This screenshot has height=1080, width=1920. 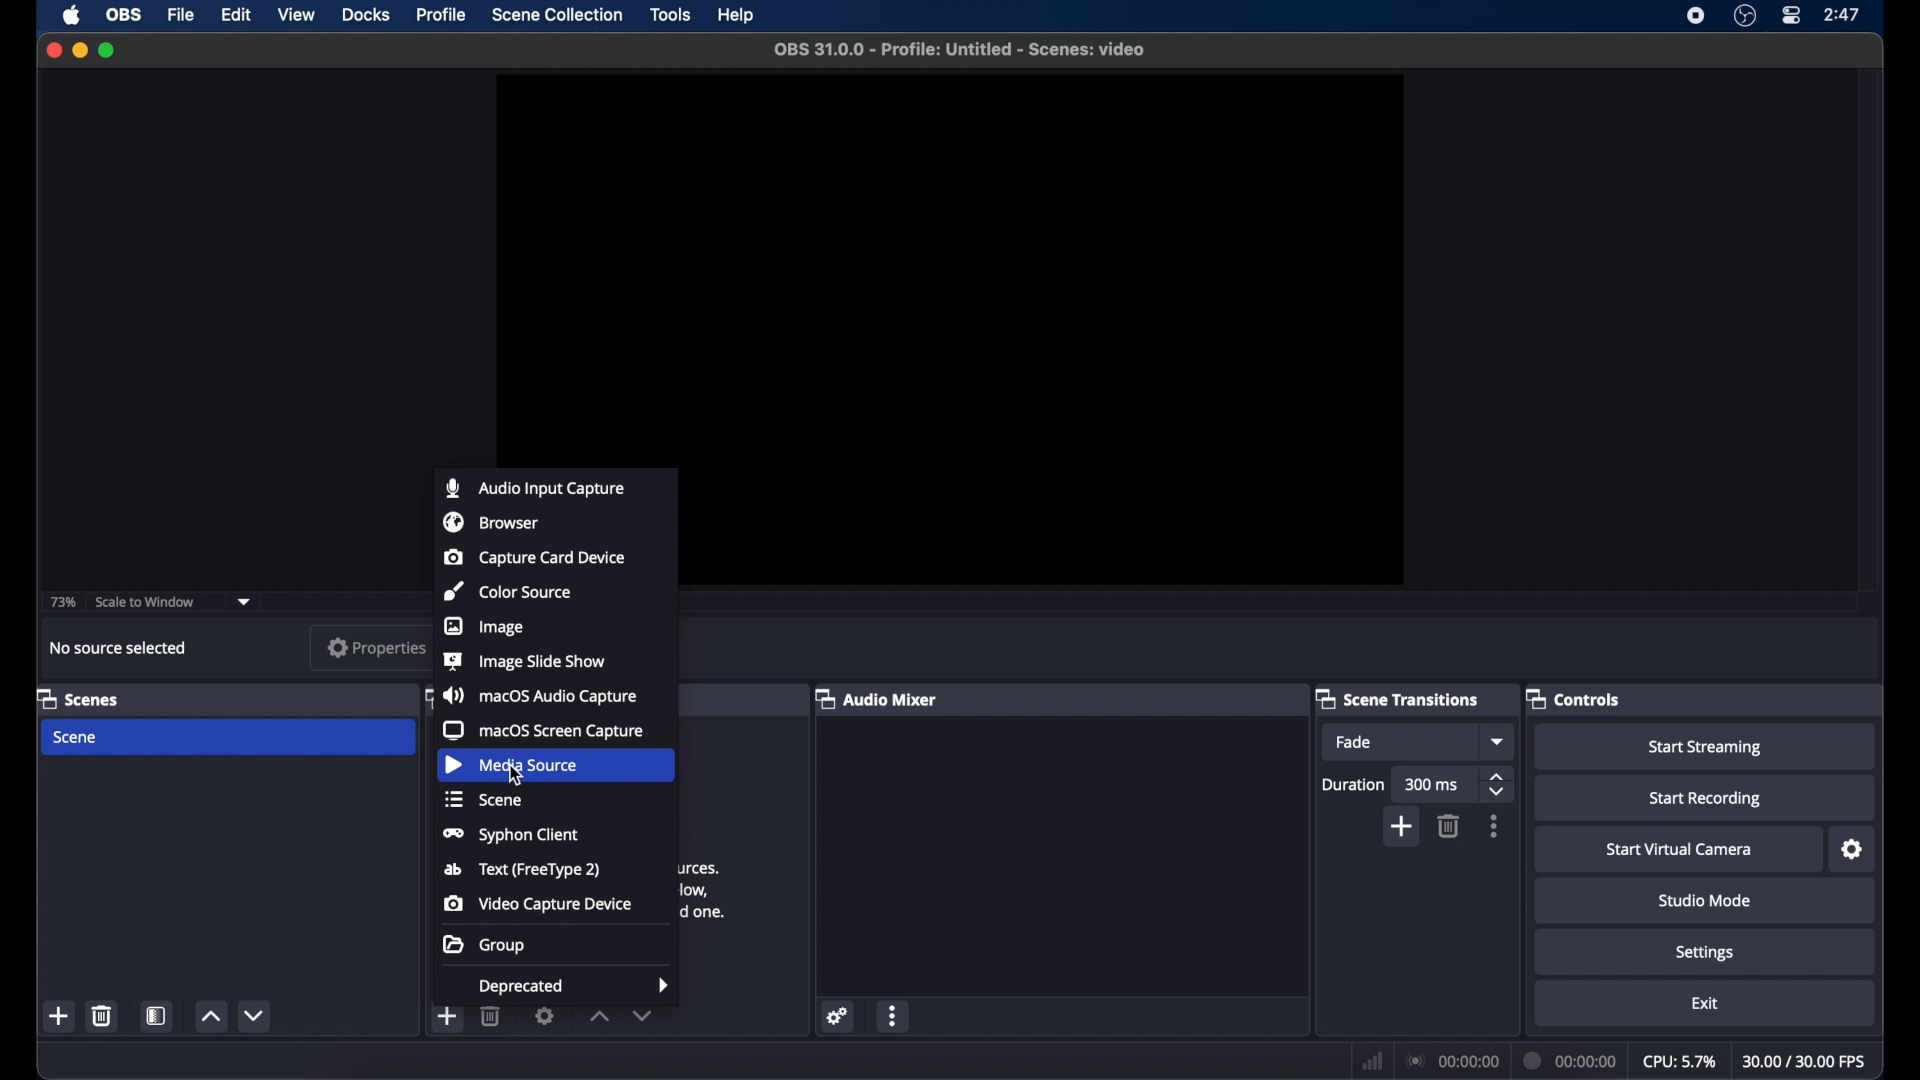 I want to click on video capture device, so click(x=539, y=904).